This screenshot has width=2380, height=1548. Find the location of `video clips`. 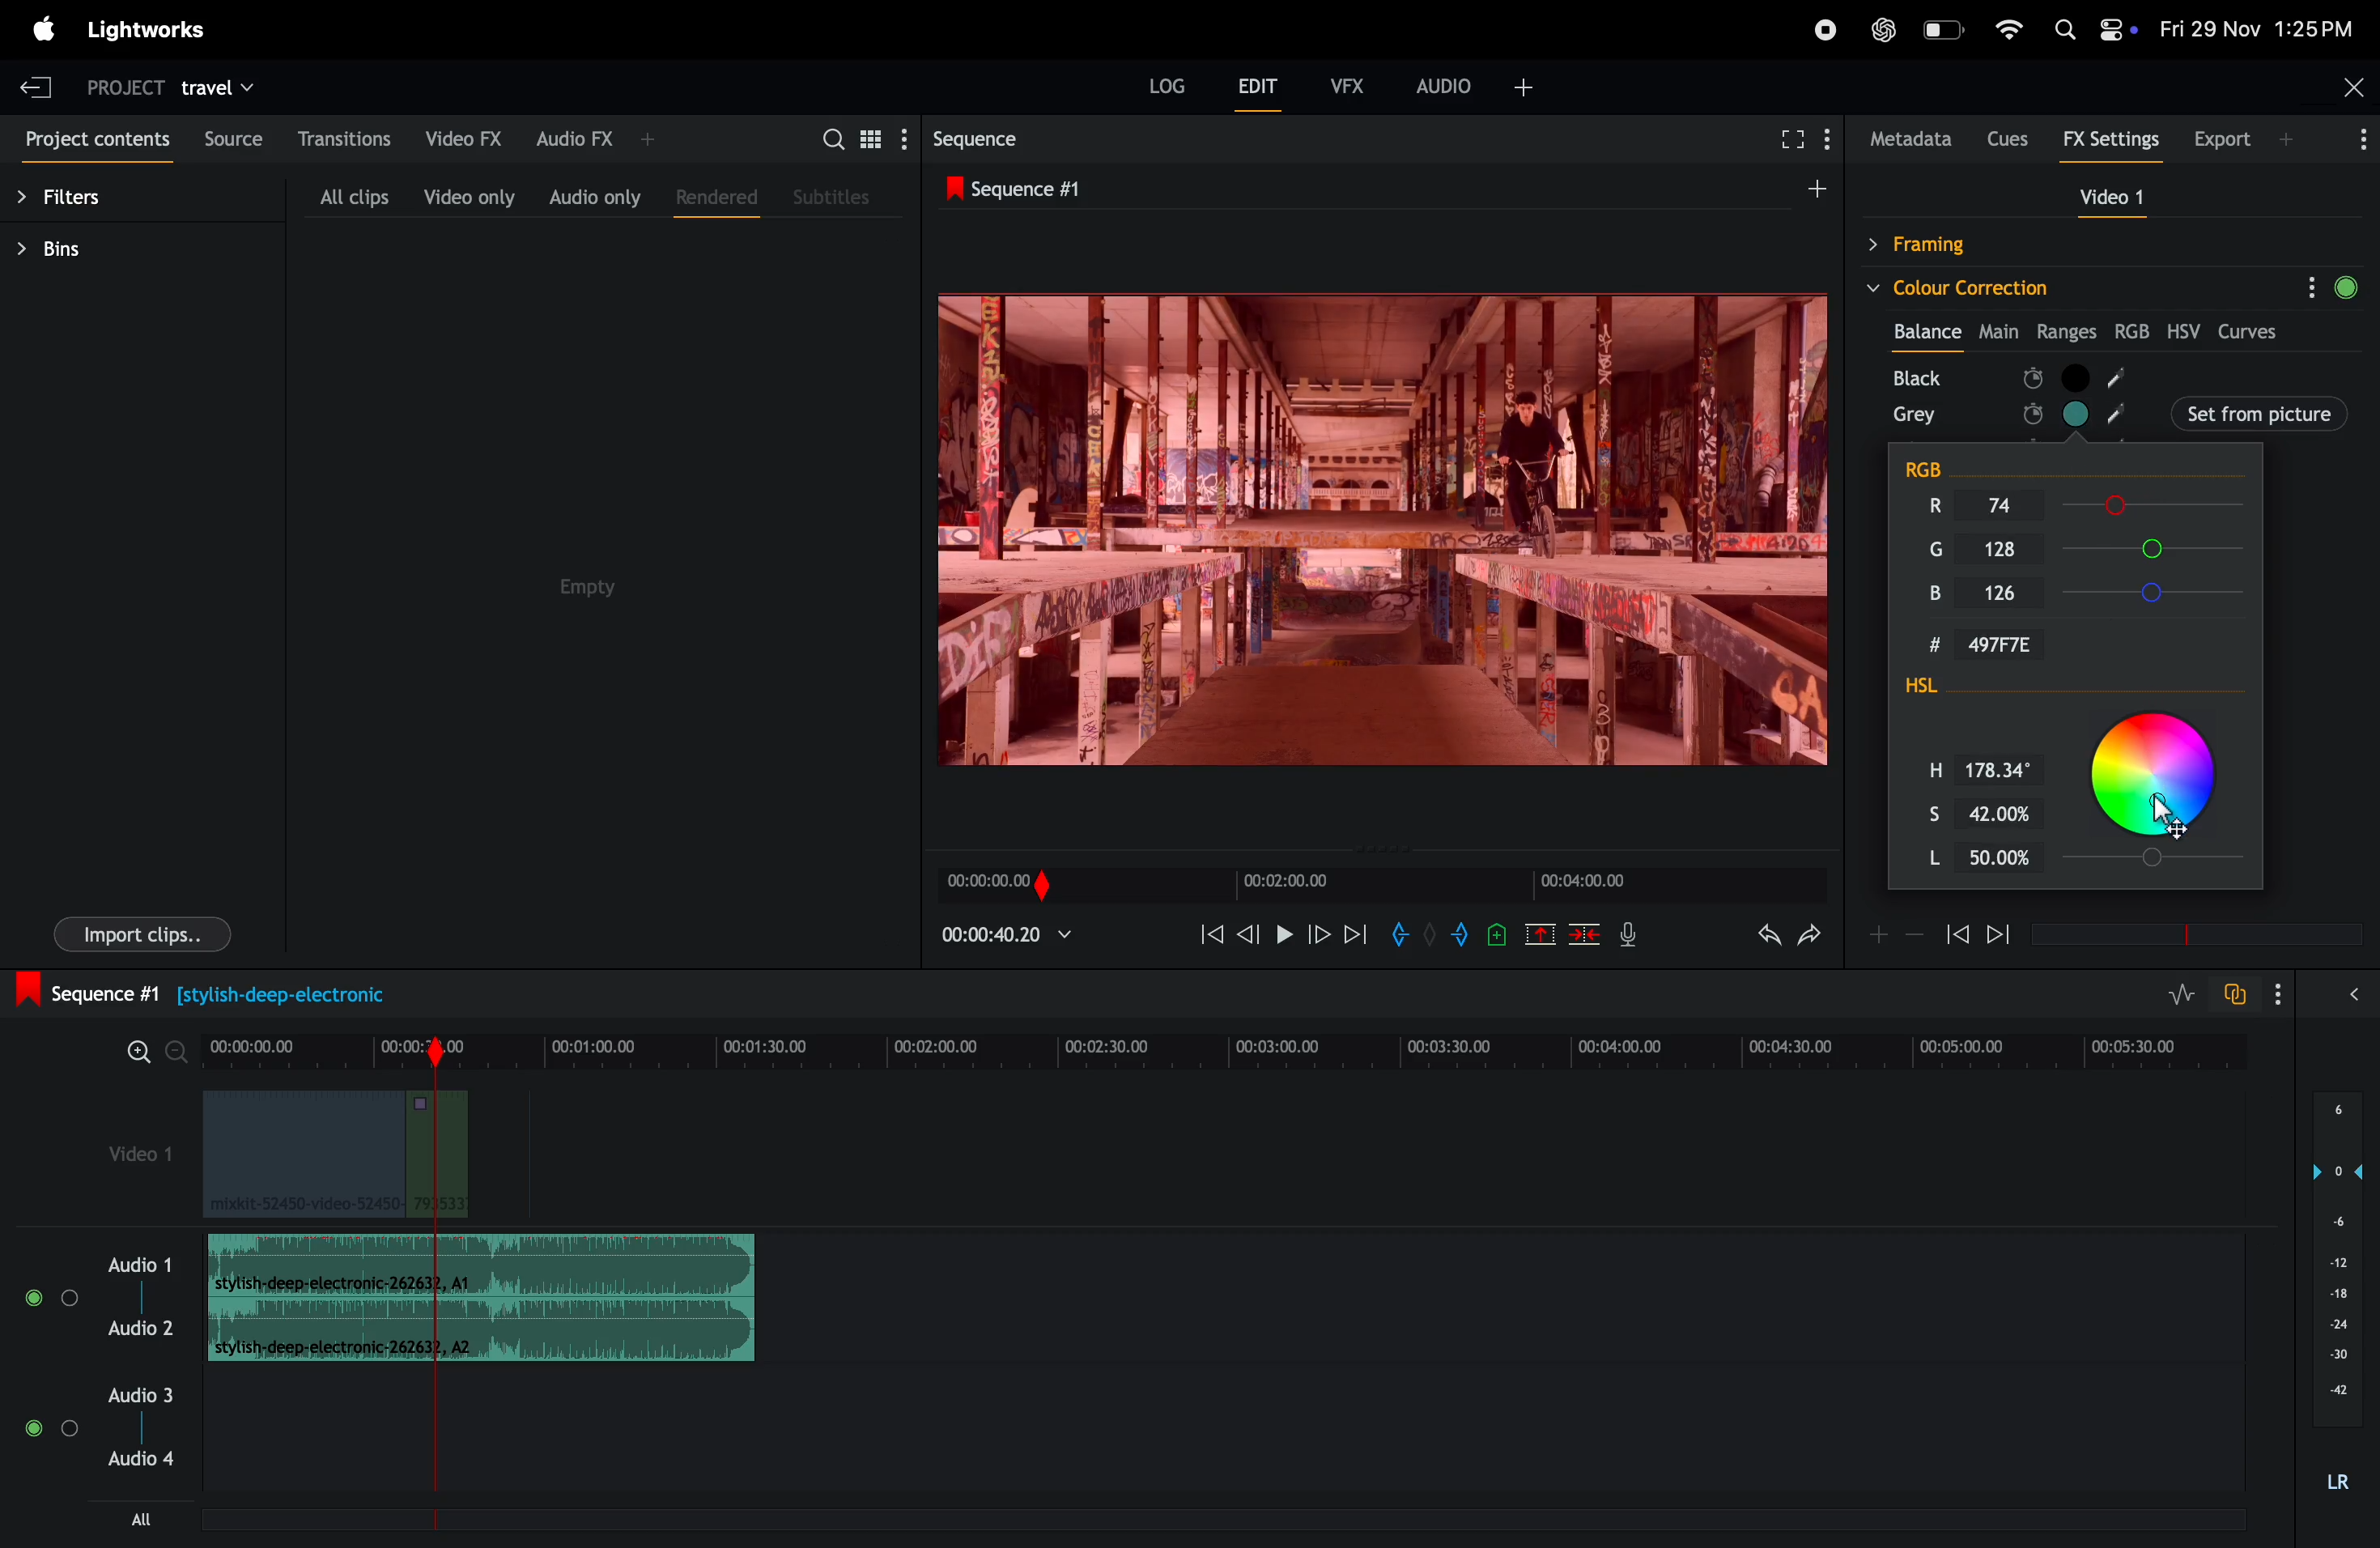

video clips is located at coordinates (334, 1155).